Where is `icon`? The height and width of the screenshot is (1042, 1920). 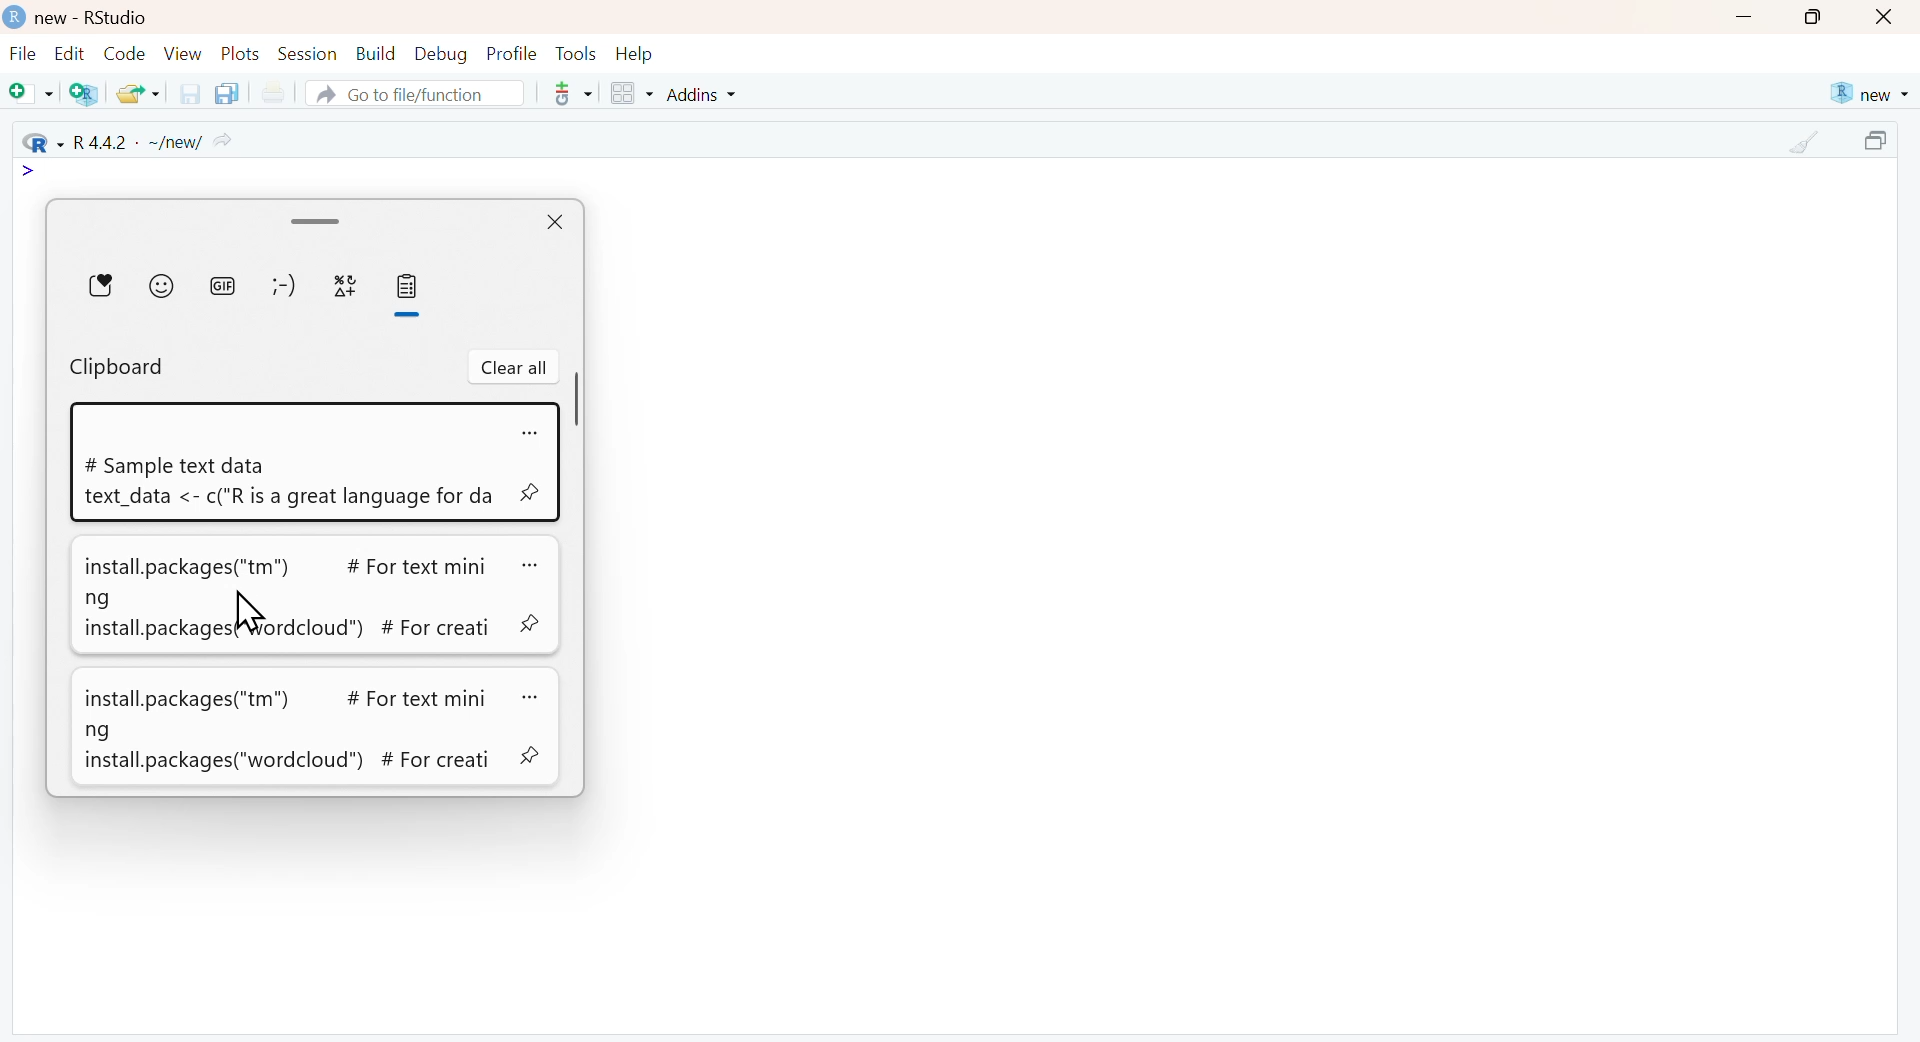 icon is located at coordinates (29, 171).